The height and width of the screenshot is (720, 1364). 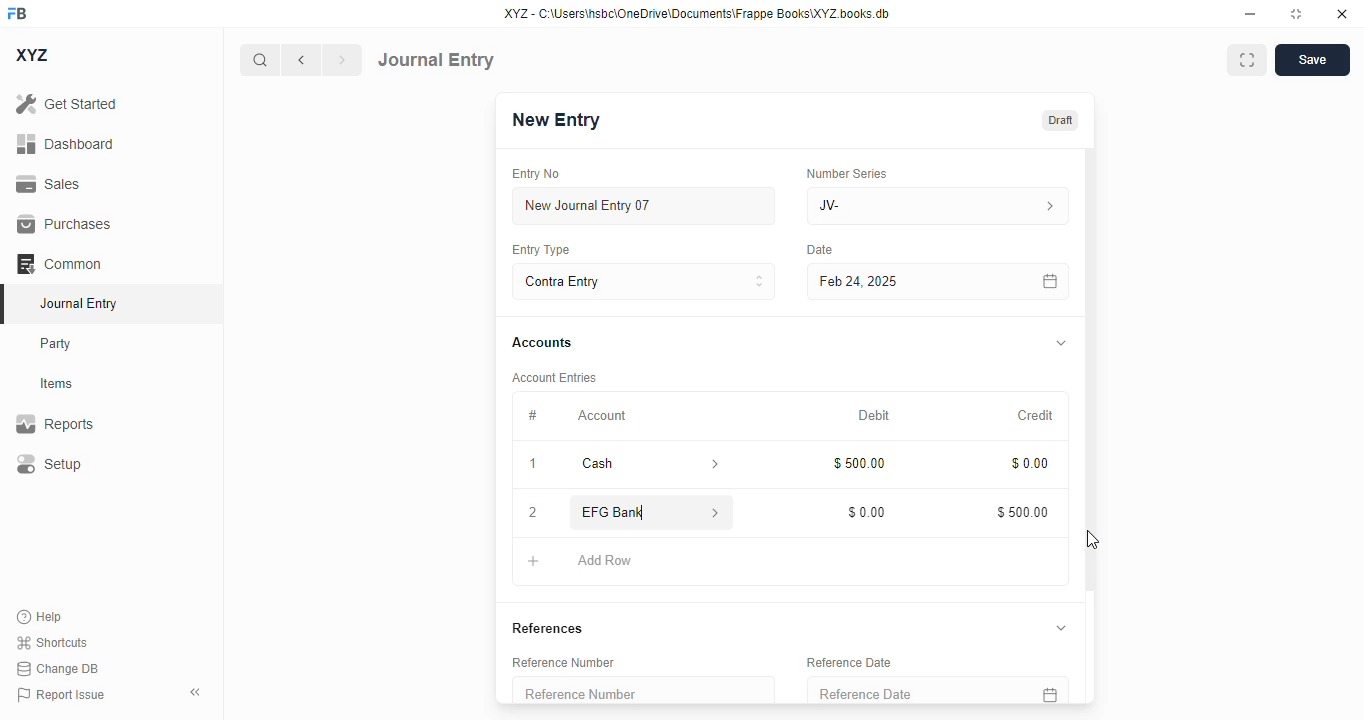 What do you see at coordinates (57, 384) in the screenshot?
I see `items` at bounding box center [57, 384].